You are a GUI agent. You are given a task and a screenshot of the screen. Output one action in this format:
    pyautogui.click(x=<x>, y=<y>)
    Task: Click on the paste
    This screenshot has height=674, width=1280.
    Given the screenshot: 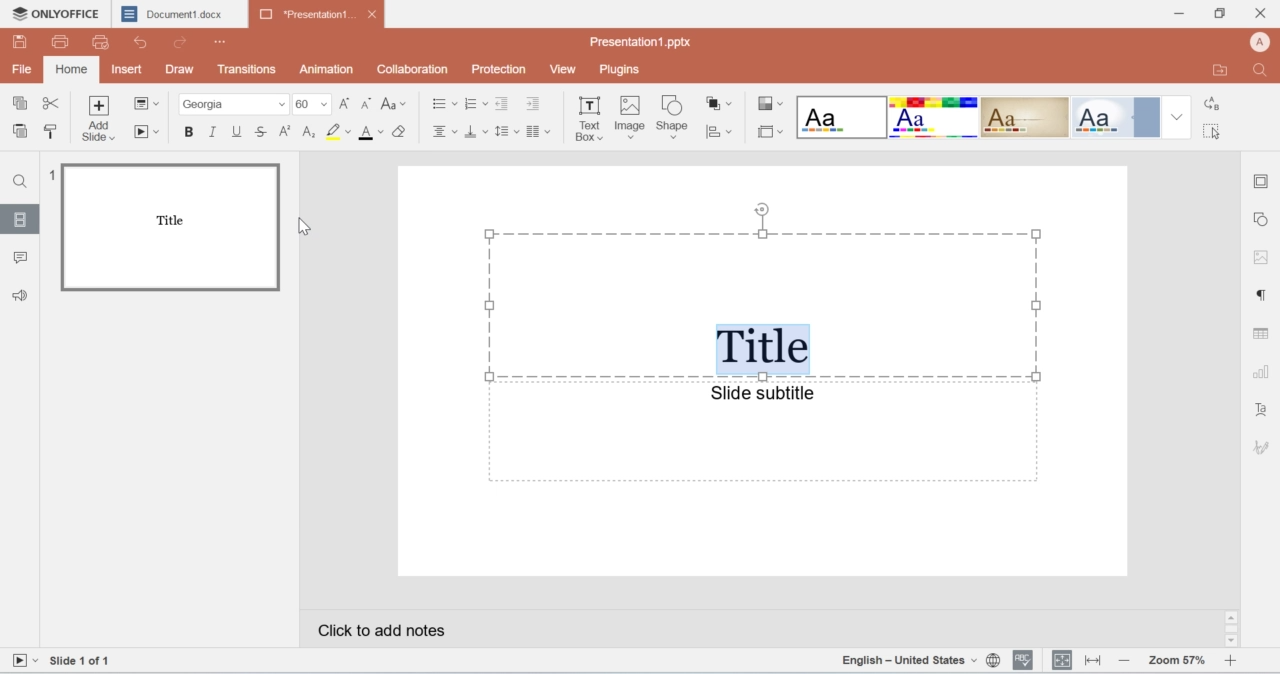 What is the action you would take?
    pyautogui.click(x=21, y=132)
    